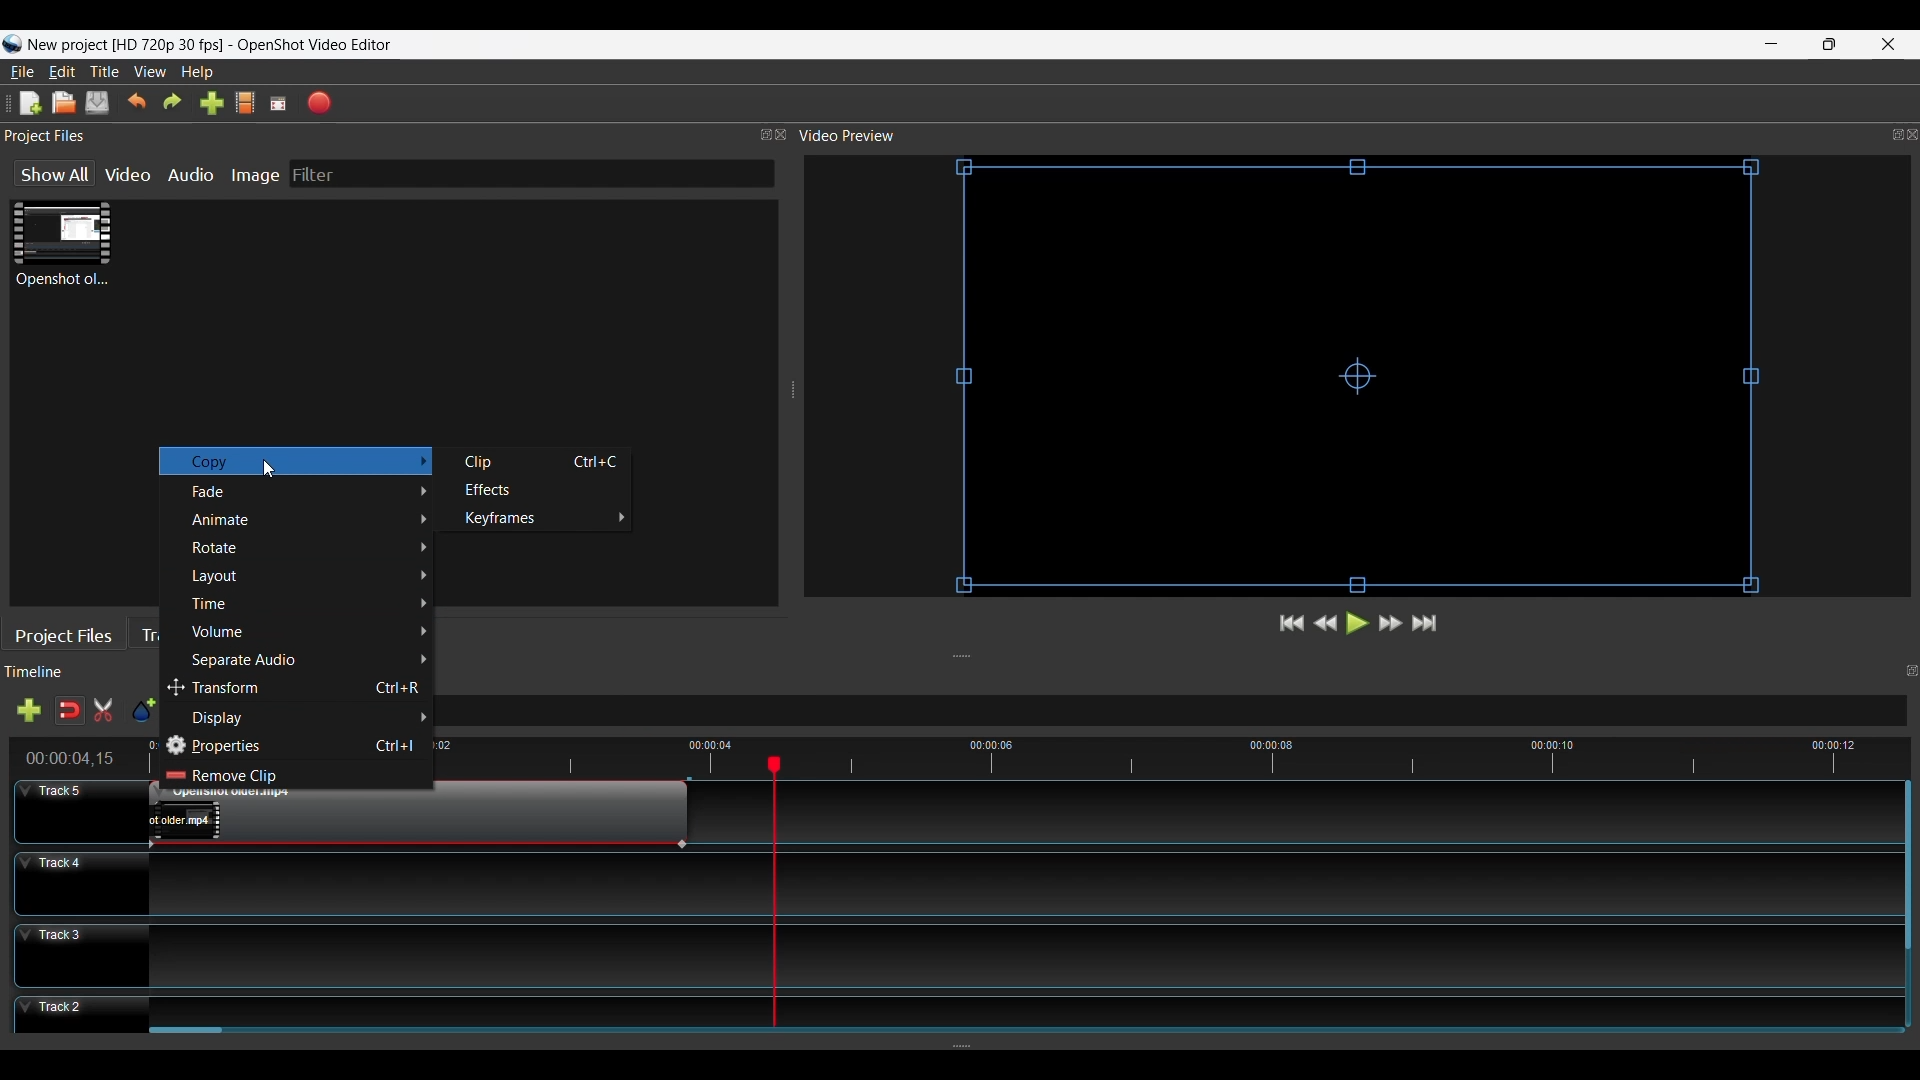 Image resolution: width=1920 pixels, height=1080 pixels. Describe the element at coordinates (537, 461) in the screenshot. I see `Clip` at that location.